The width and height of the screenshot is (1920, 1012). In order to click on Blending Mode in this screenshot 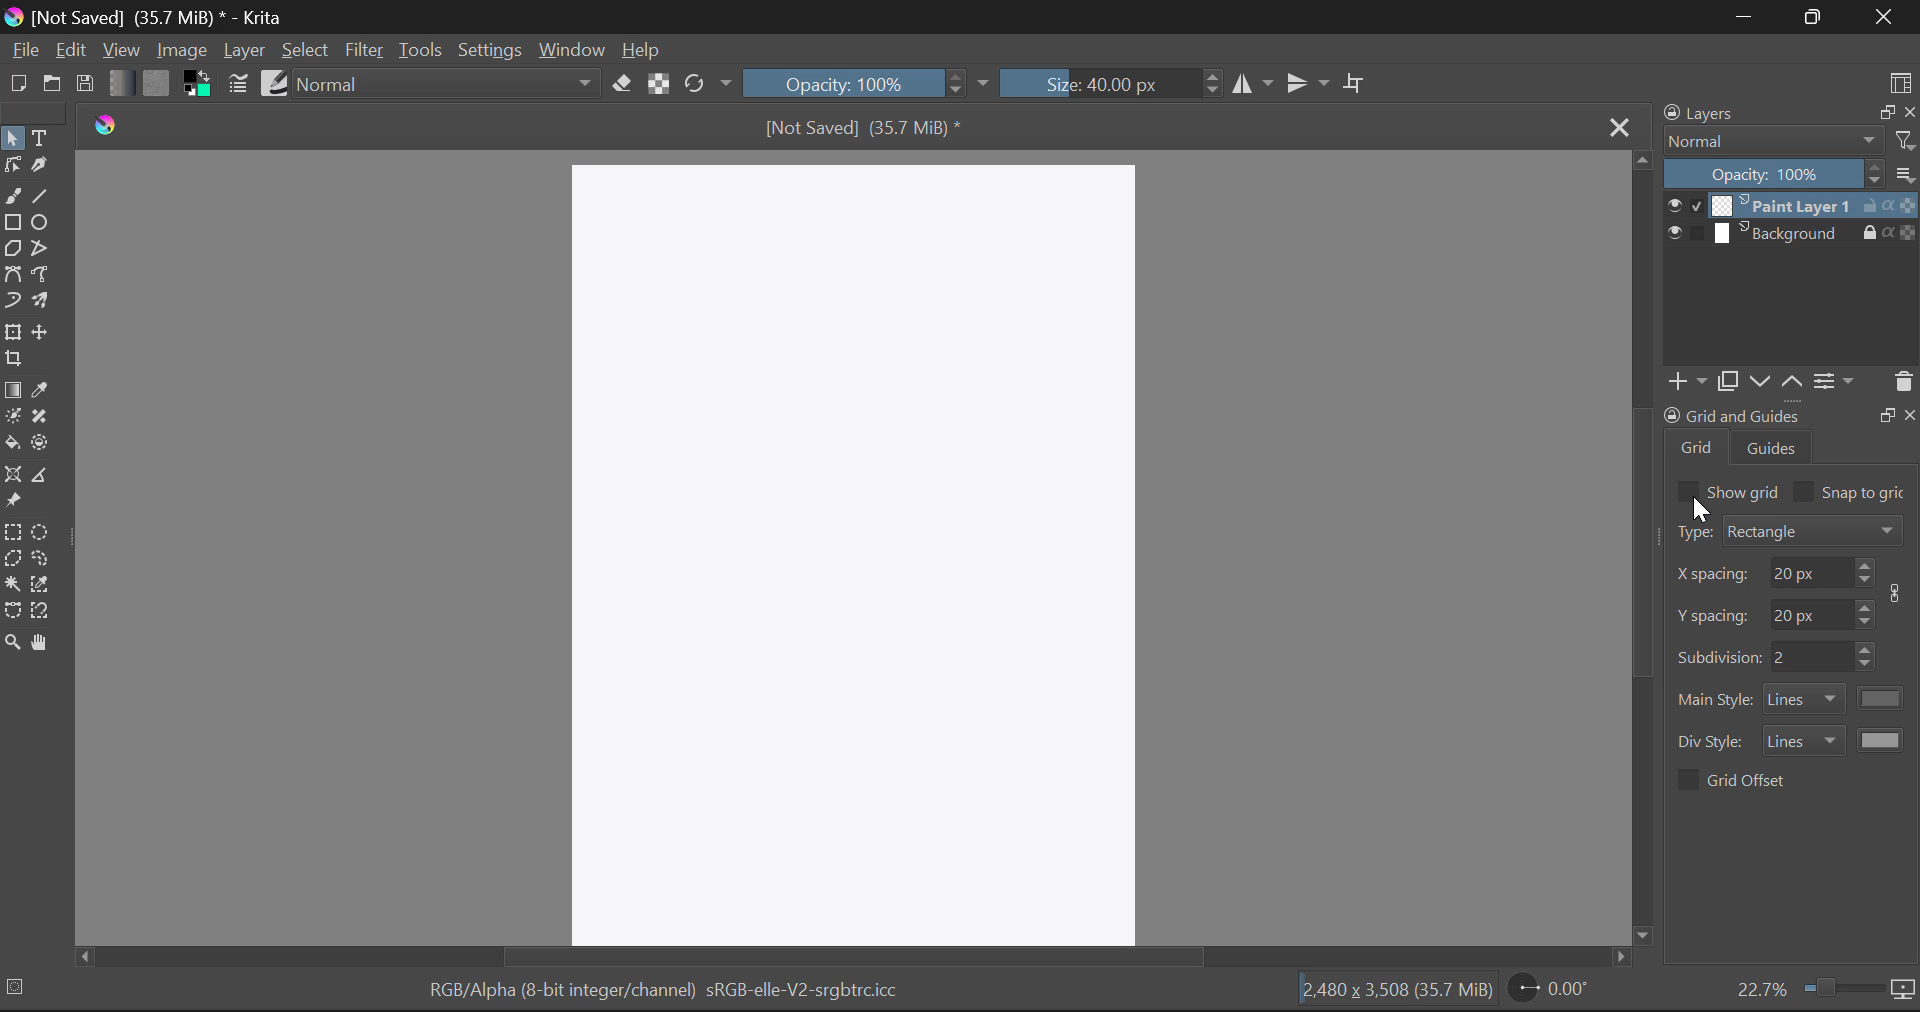, I will do `click(450, 83)`.